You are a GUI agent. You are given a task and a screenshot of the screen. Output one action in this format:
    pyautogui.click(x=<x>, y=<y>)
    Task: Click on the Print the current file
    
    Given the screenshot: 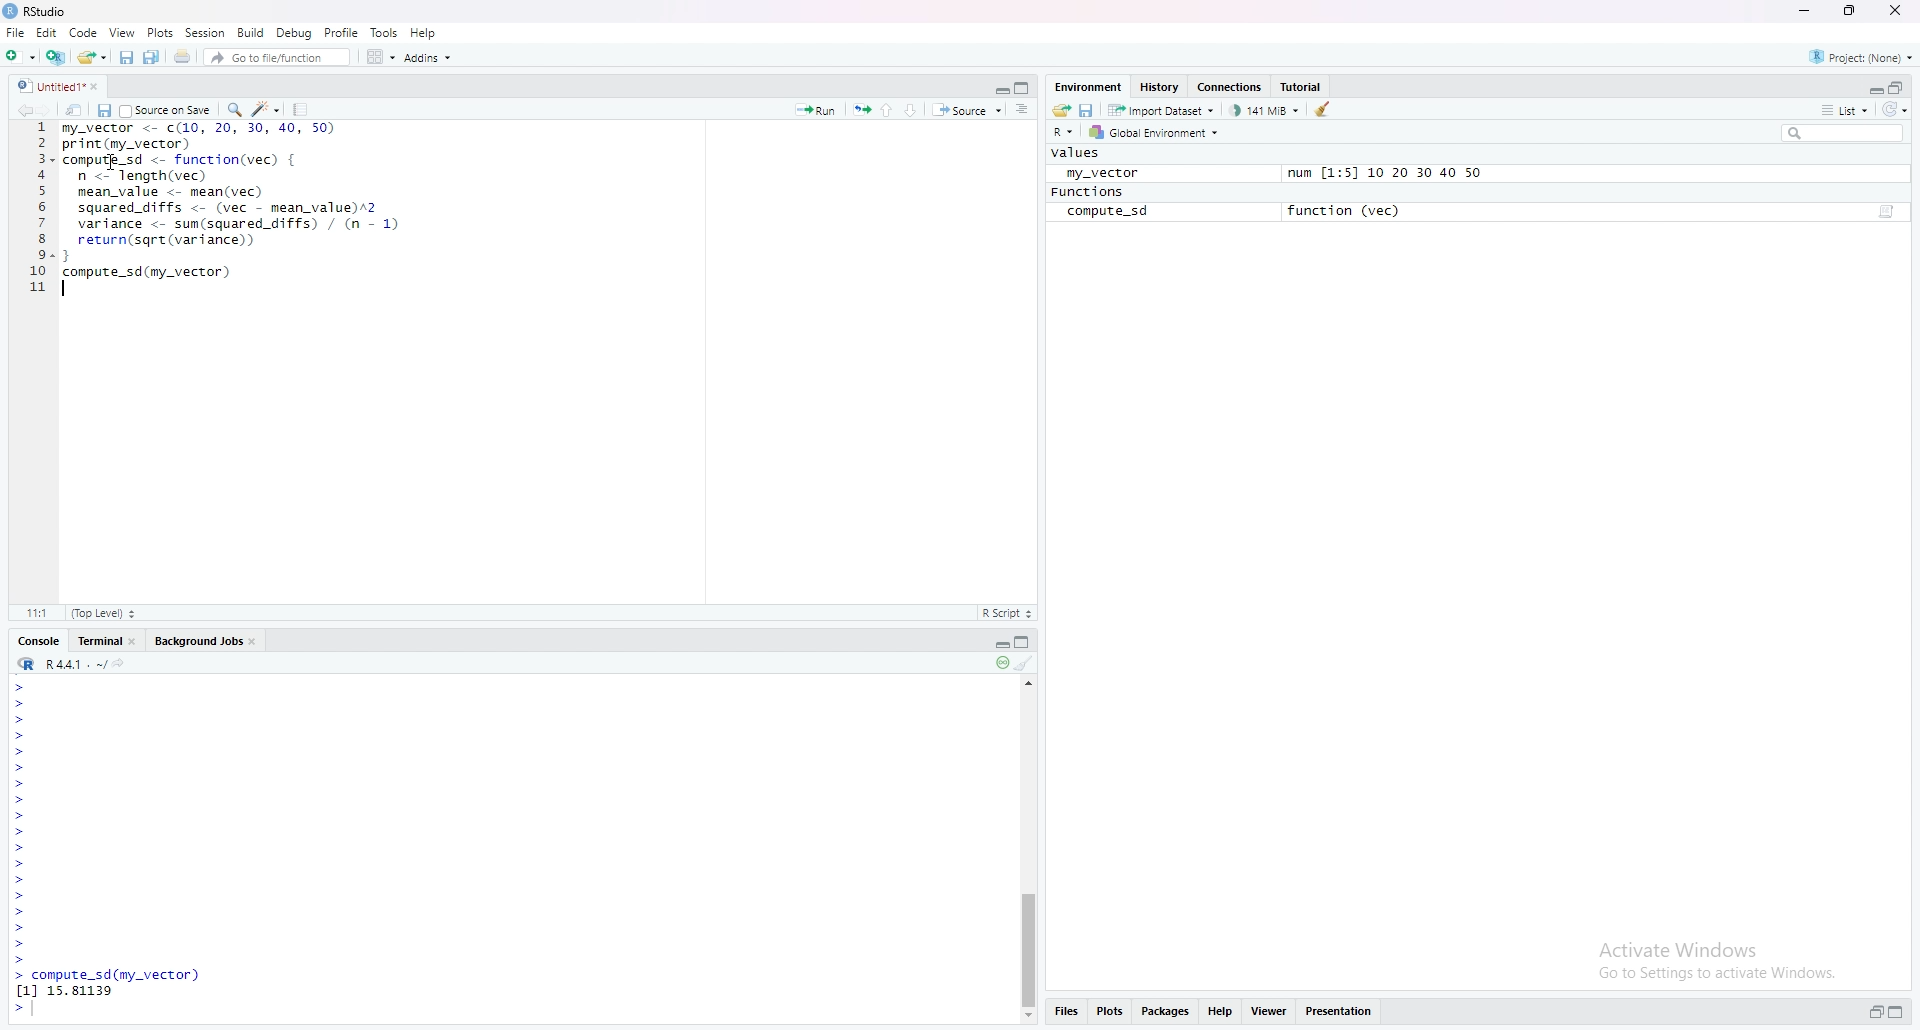 What is the action you would take?
    pyautogui.click(x=180, y=57)
    